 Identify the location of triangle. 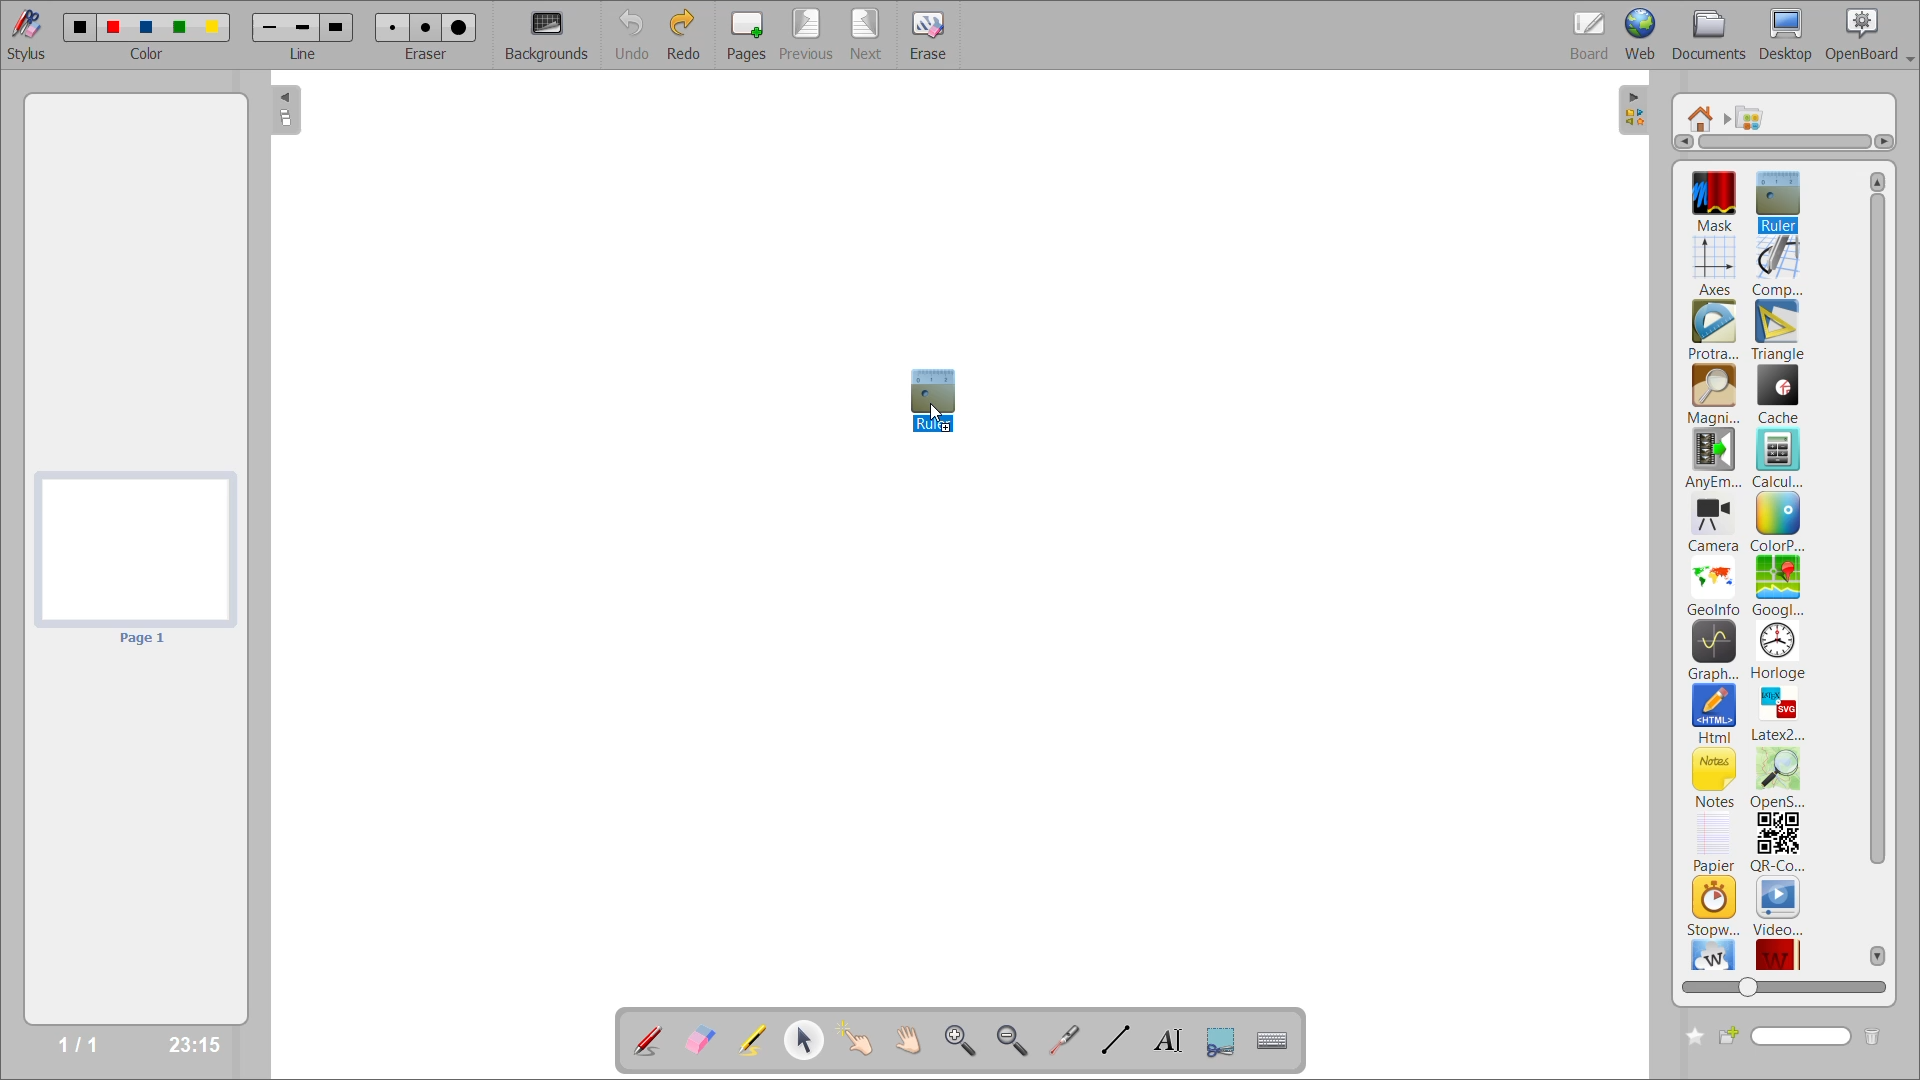
(1778, 331).